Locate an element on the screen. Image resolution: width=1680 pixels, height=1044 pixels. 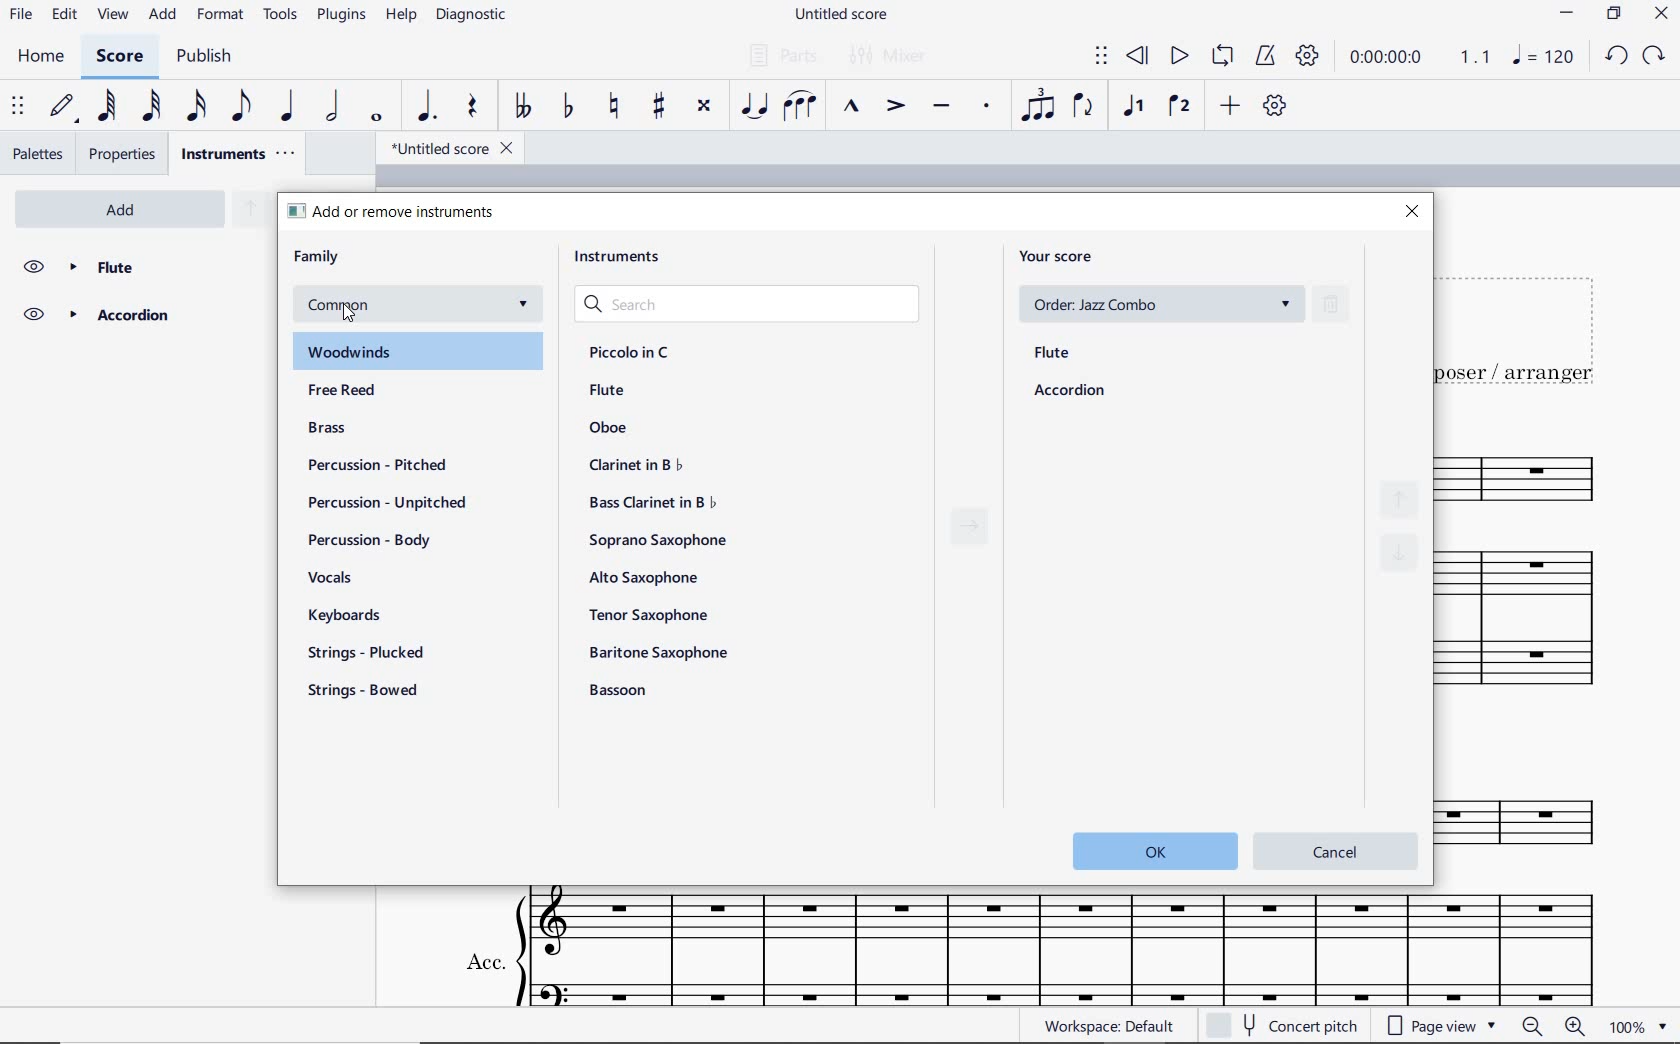
flute is located at coordinates (1053, 354).